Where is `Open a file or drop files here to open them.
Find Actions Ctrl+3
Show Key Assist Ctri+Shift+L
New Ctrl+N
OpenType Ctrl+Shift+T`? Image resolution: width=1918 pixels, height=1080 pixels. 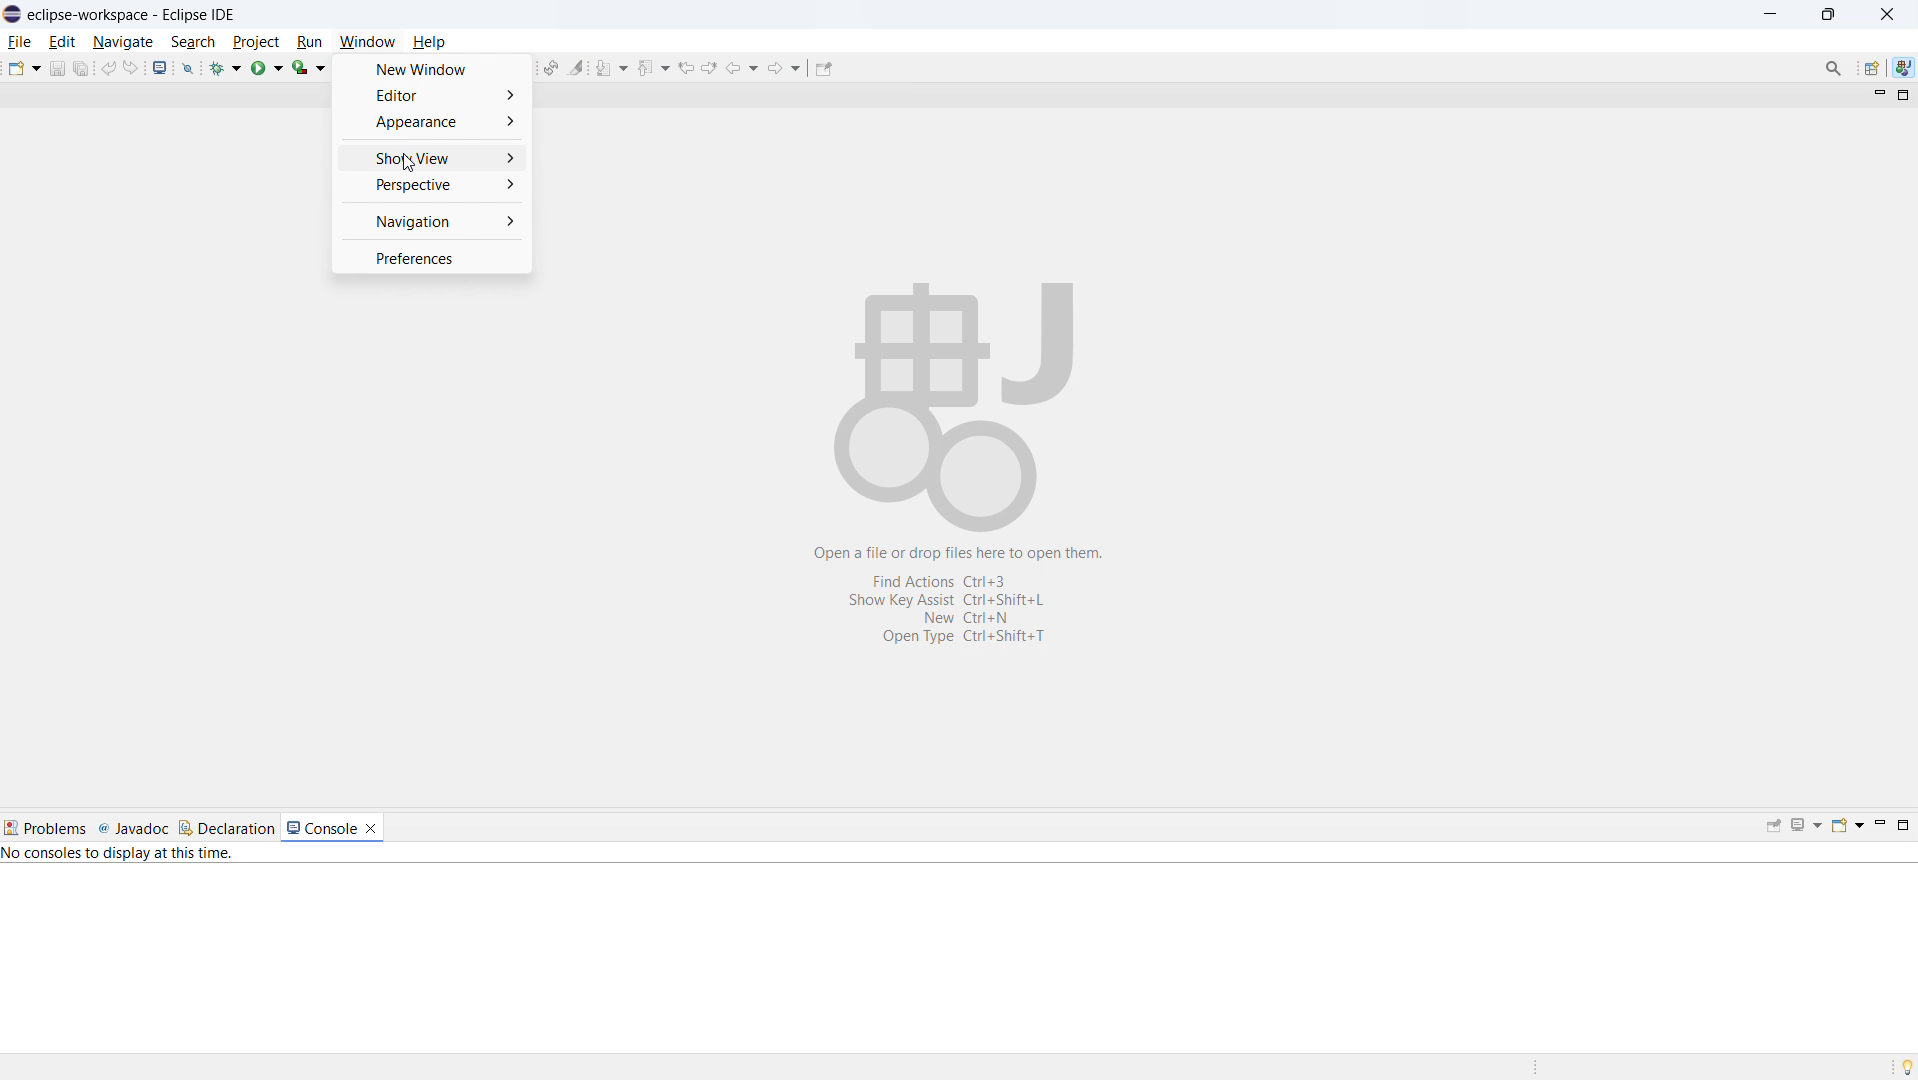
Open a file or drop files here to open them.
Find Actions Ctrl+3
Show Key Assist Ctri+Shift+L
New Ctrl+N
OpenType Ctrl+Shift+T is located at coordinates (972, 596).